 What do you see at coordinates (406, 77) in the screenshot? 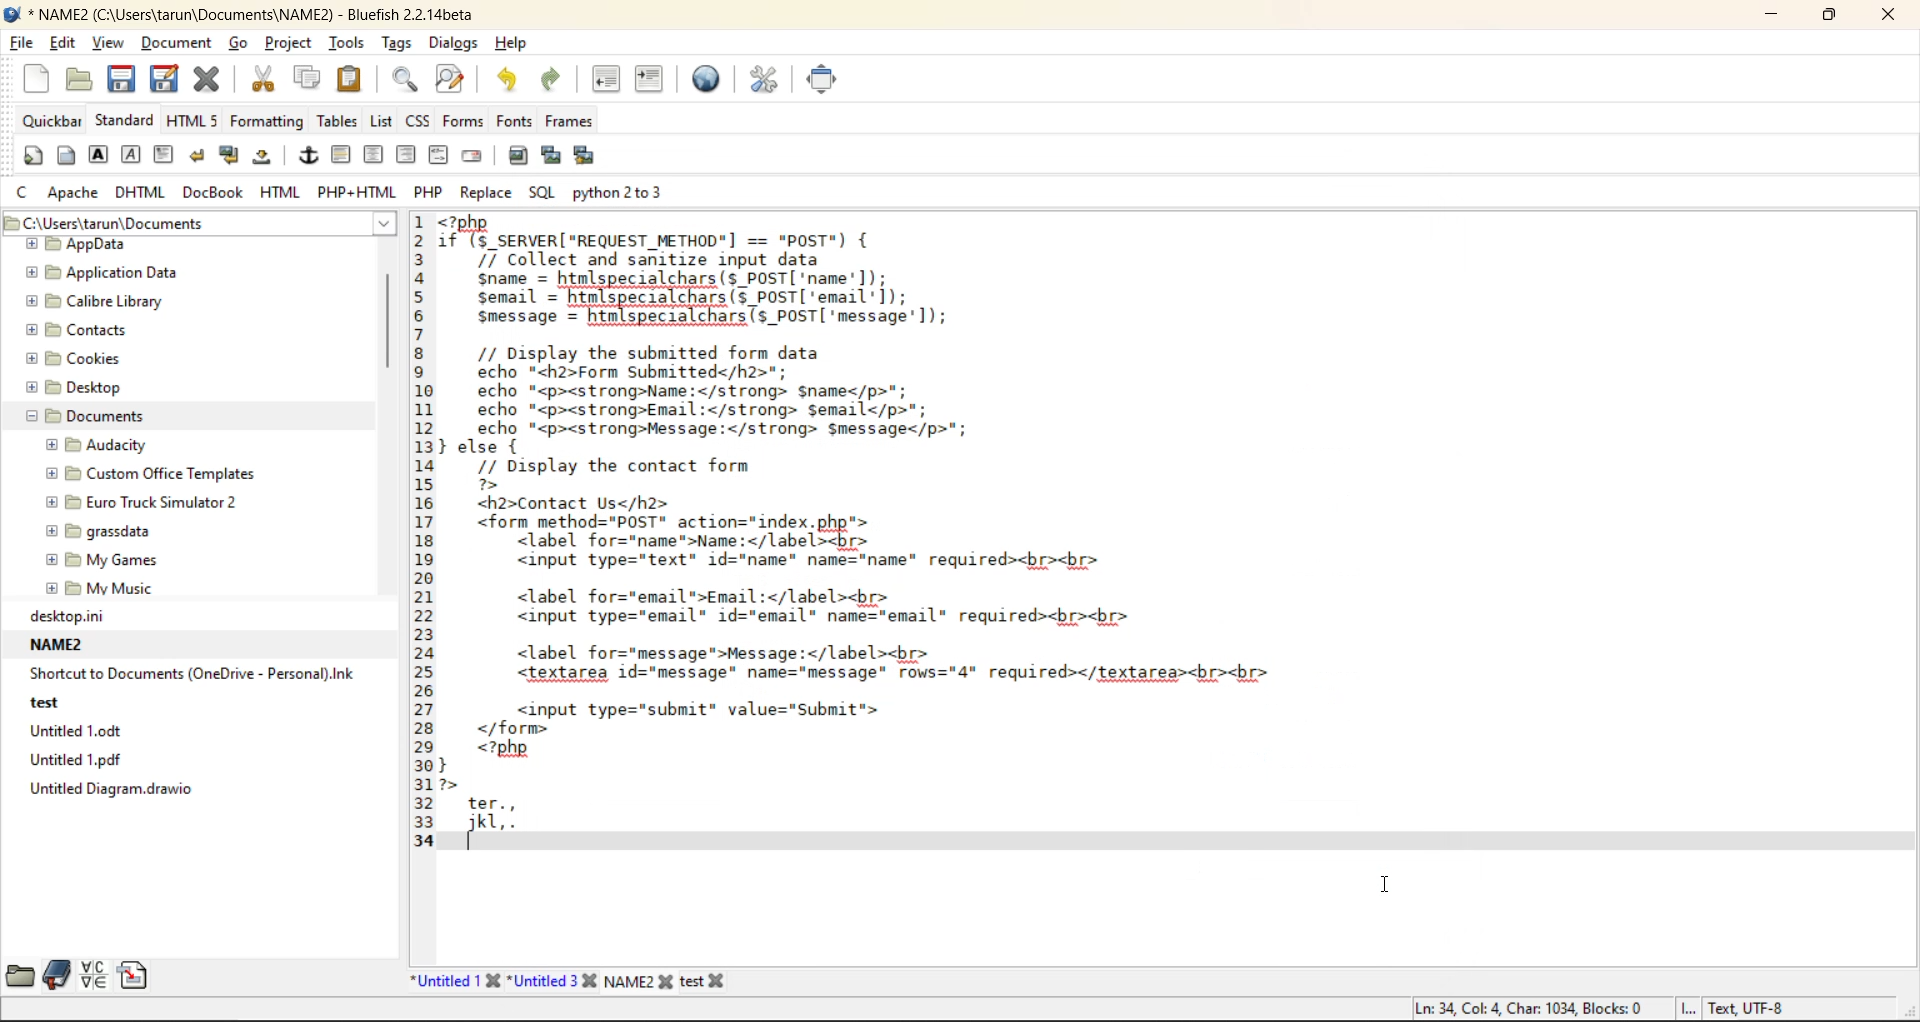
I see `find` at bounding box center [406, 77].